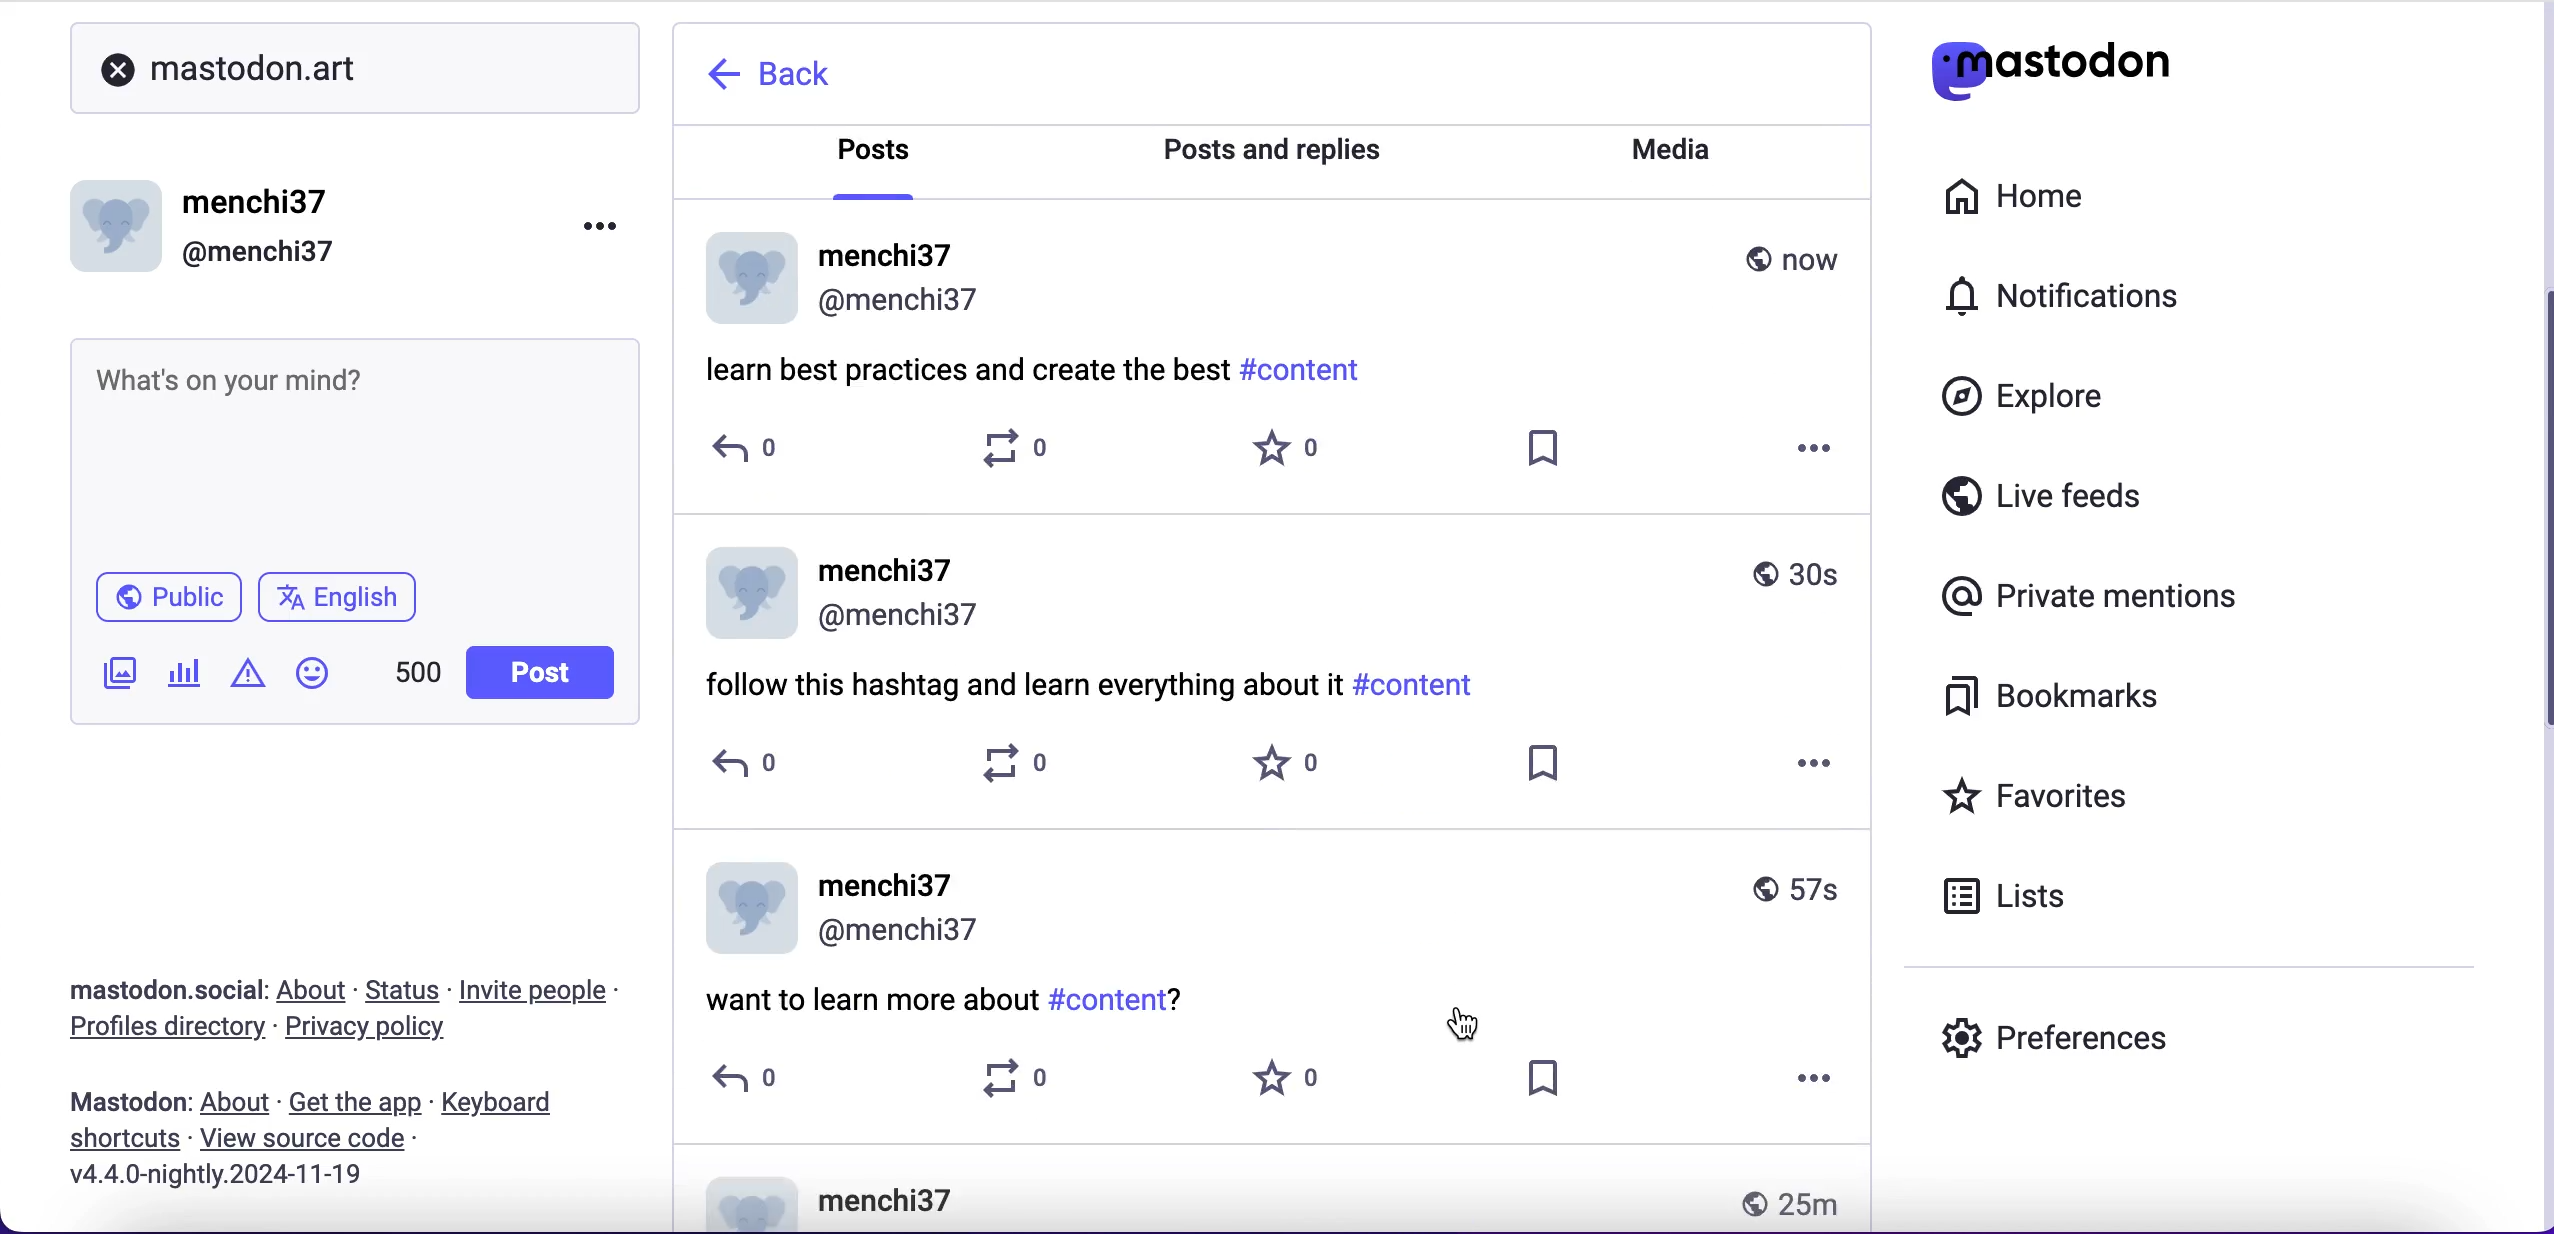  What do you see at coordinates (161, 595) in the screenshot?
I see `public` at bounding box center [161, 595].